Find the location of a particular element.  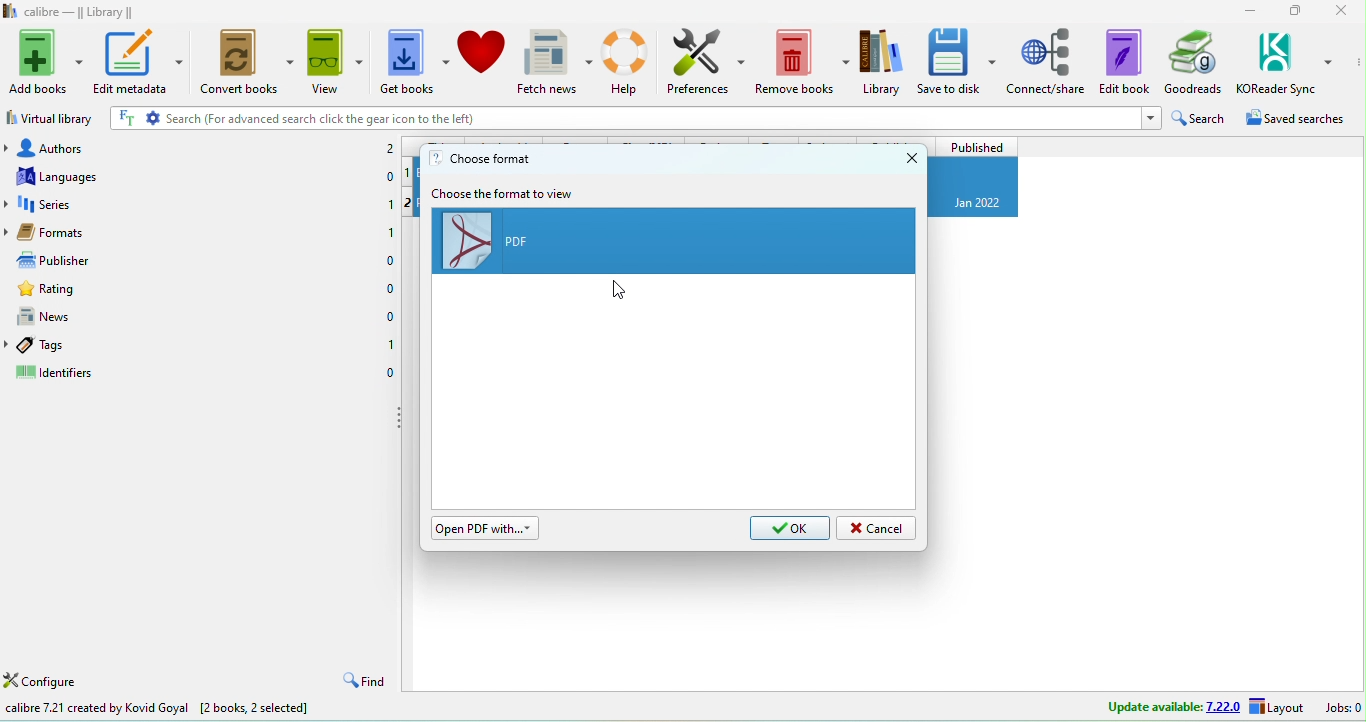

calibre 7.21 created by kovid goyal [2 books, 2 selected] is located at coordinates (158, 709).